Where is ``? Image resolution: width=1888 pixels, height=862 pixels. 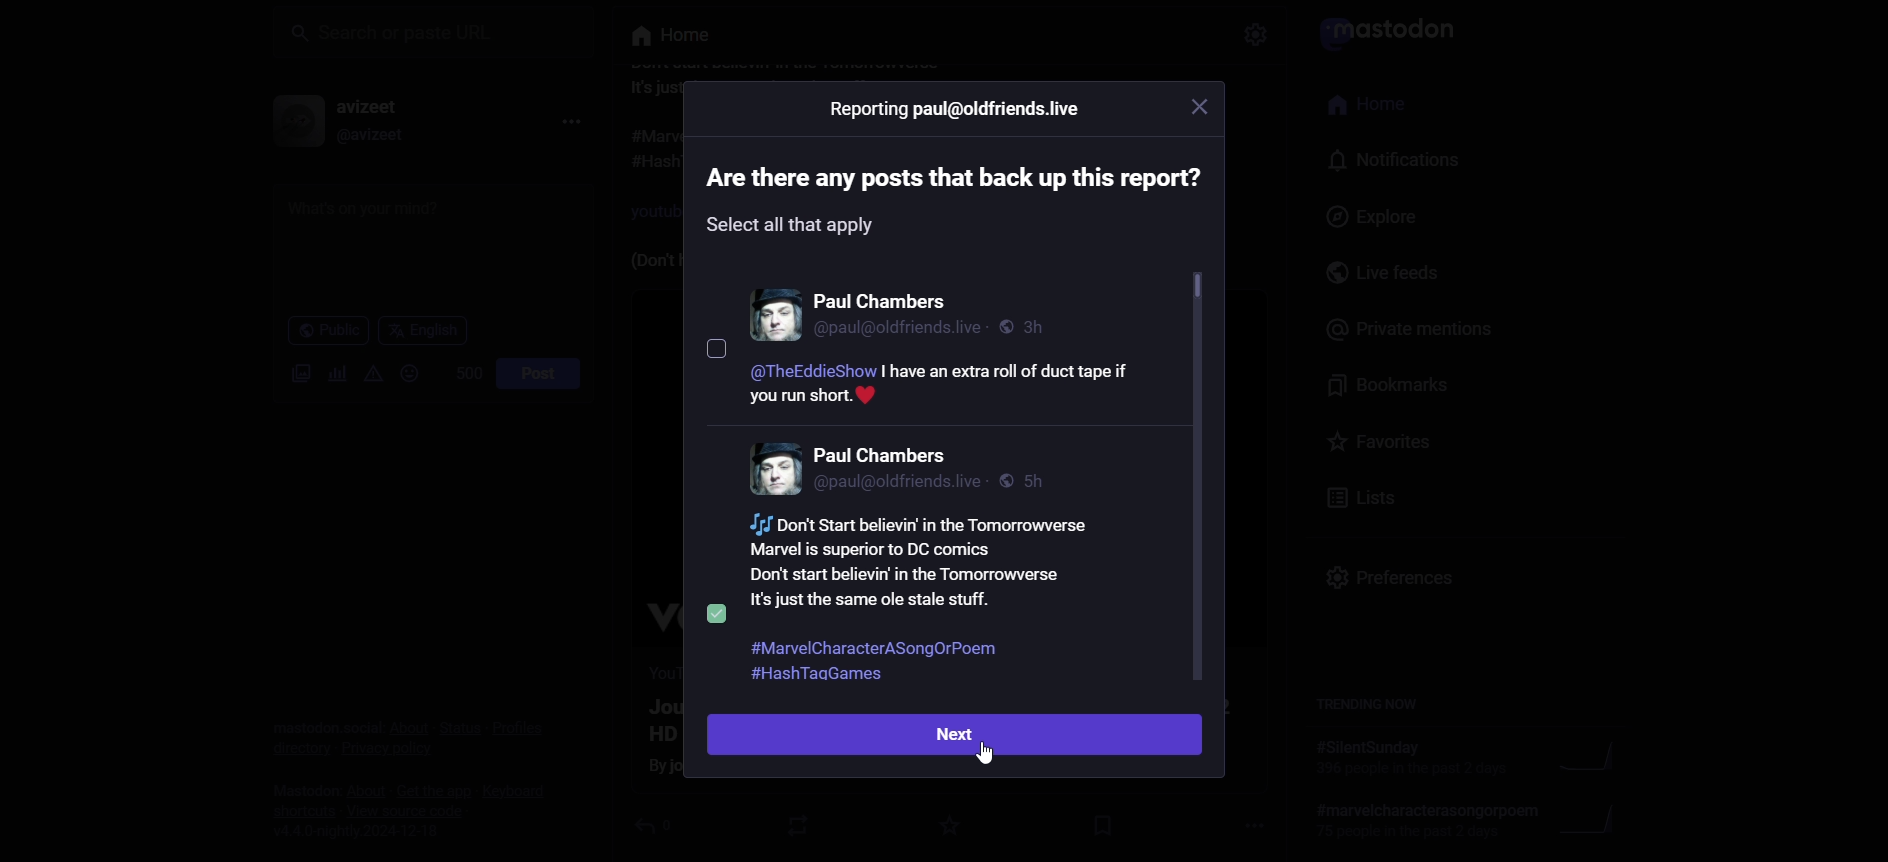  is located at coordinates (876, 648).